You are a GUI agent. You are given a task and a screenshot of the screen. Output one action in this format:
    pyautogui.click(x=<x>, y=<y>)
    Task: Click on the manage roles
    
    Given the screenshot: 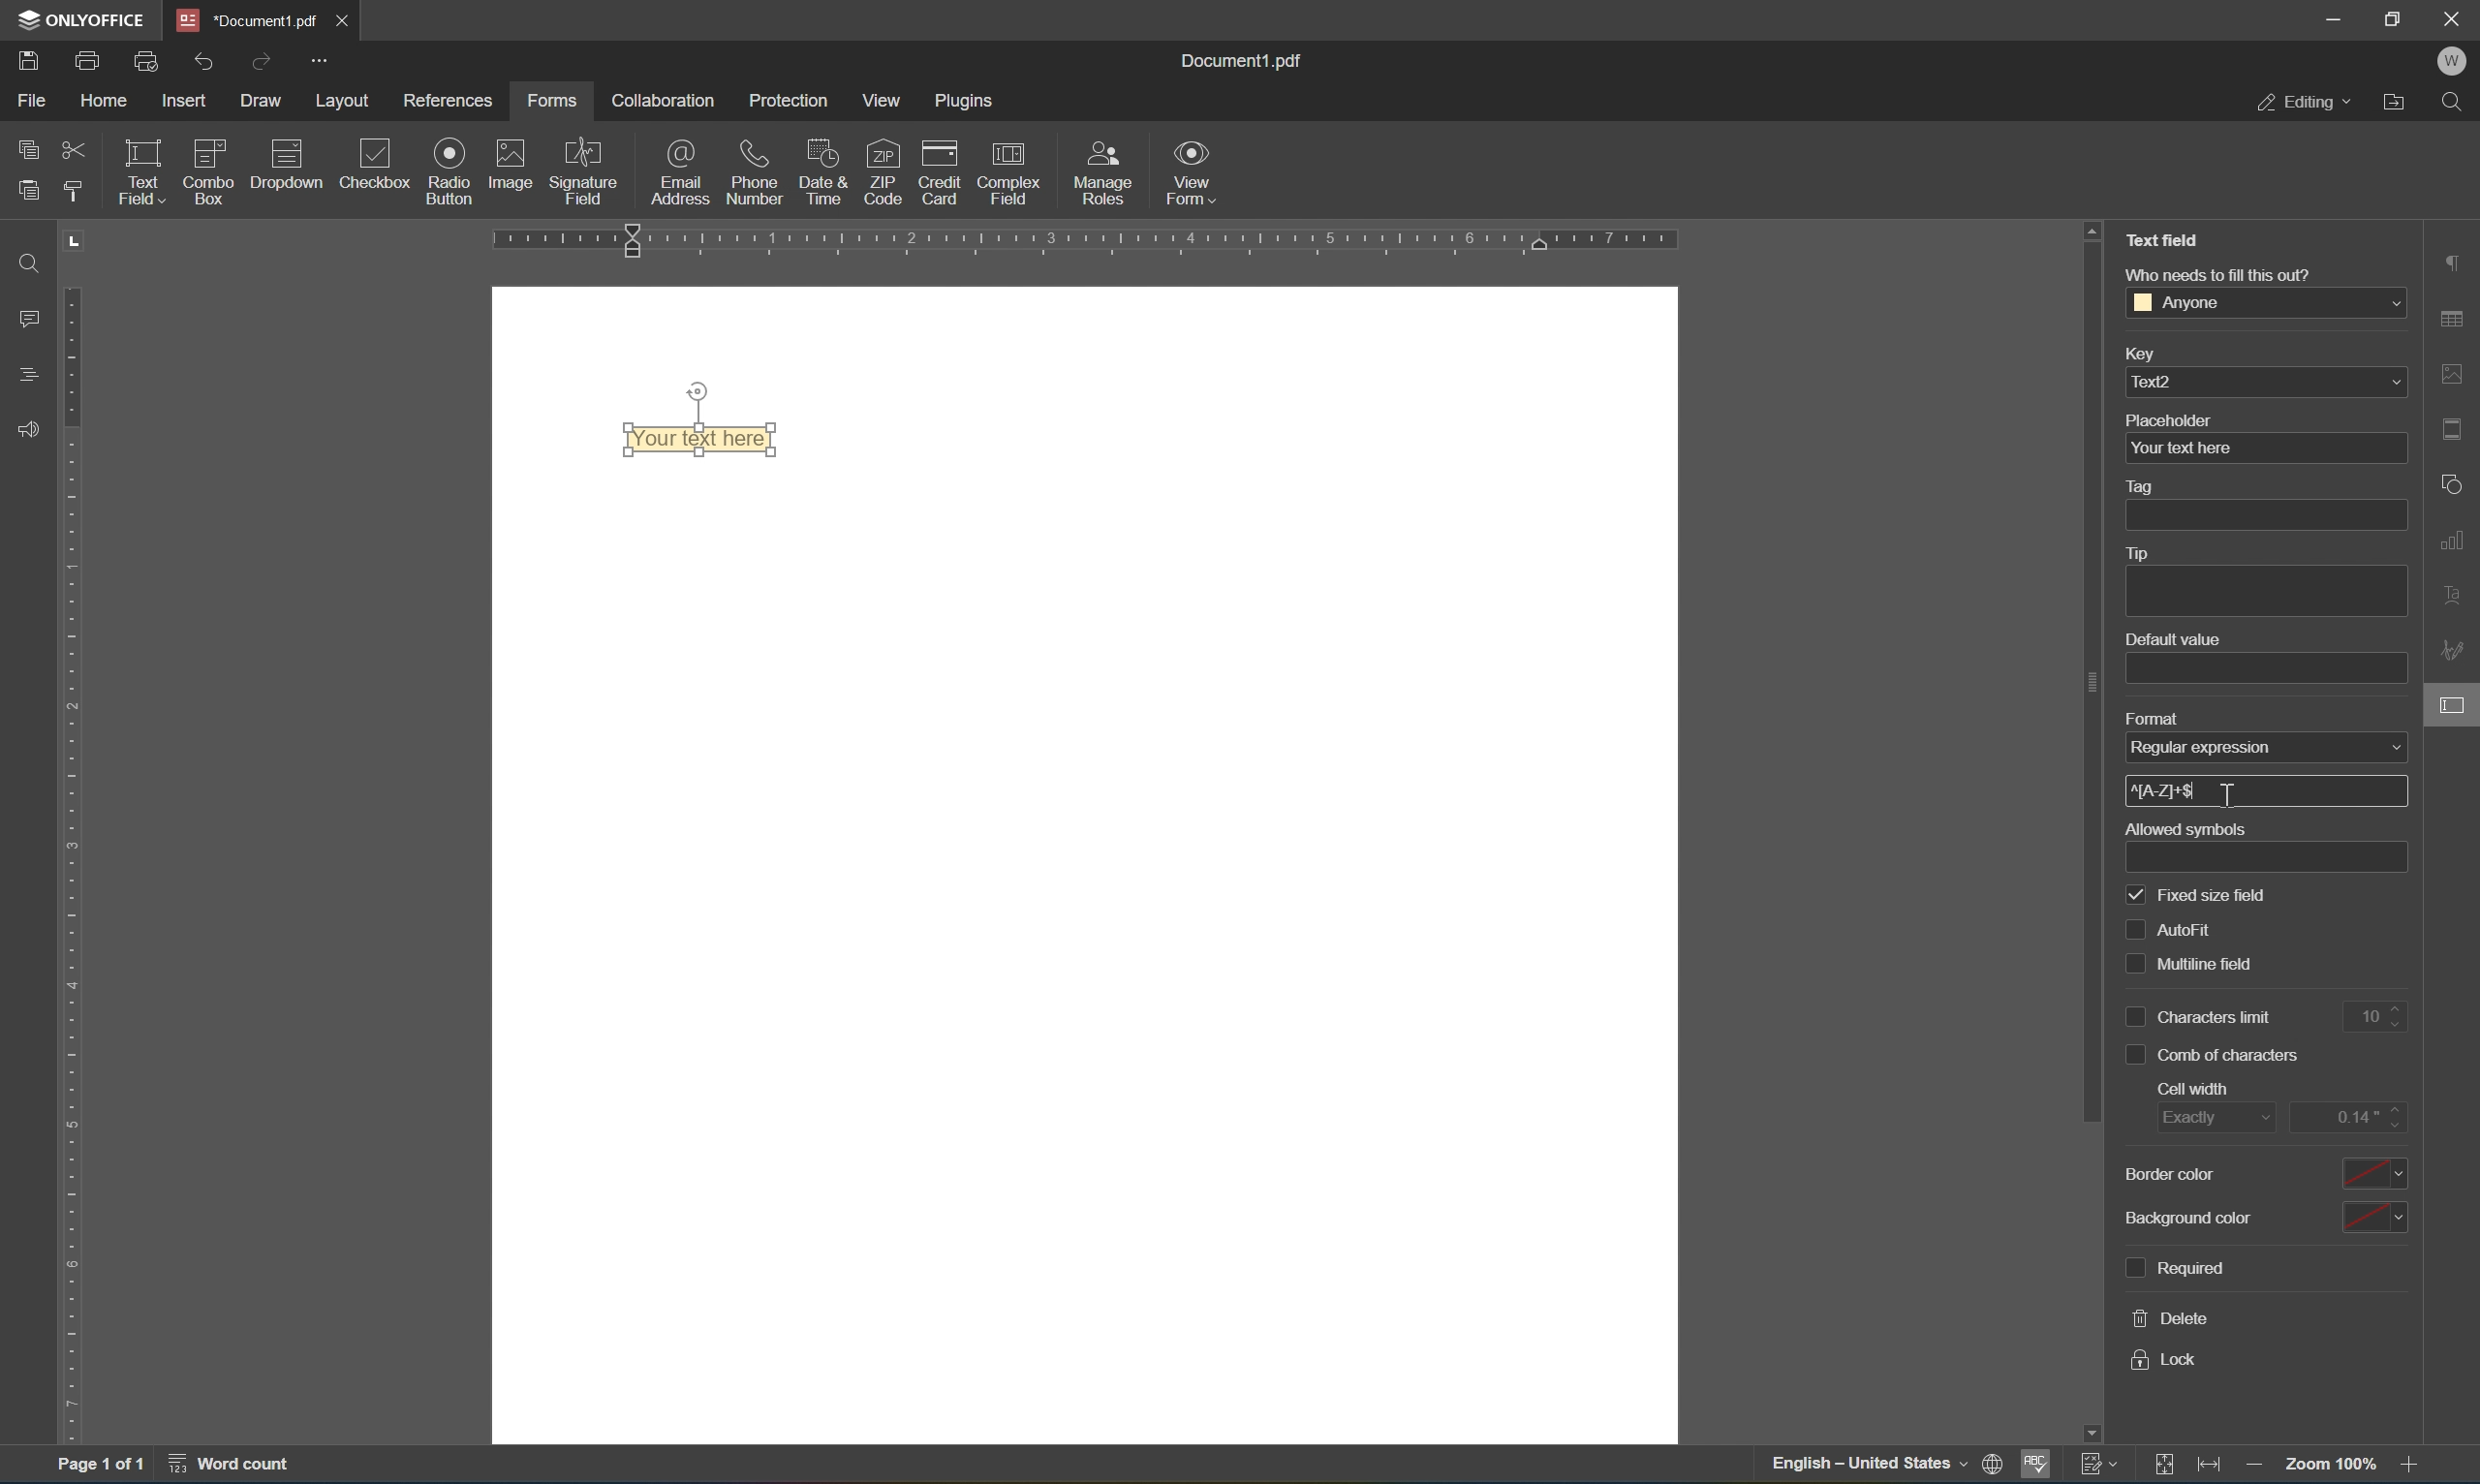 What is the action you would take?
    pyautogui.click(x=1104, y=171)
    